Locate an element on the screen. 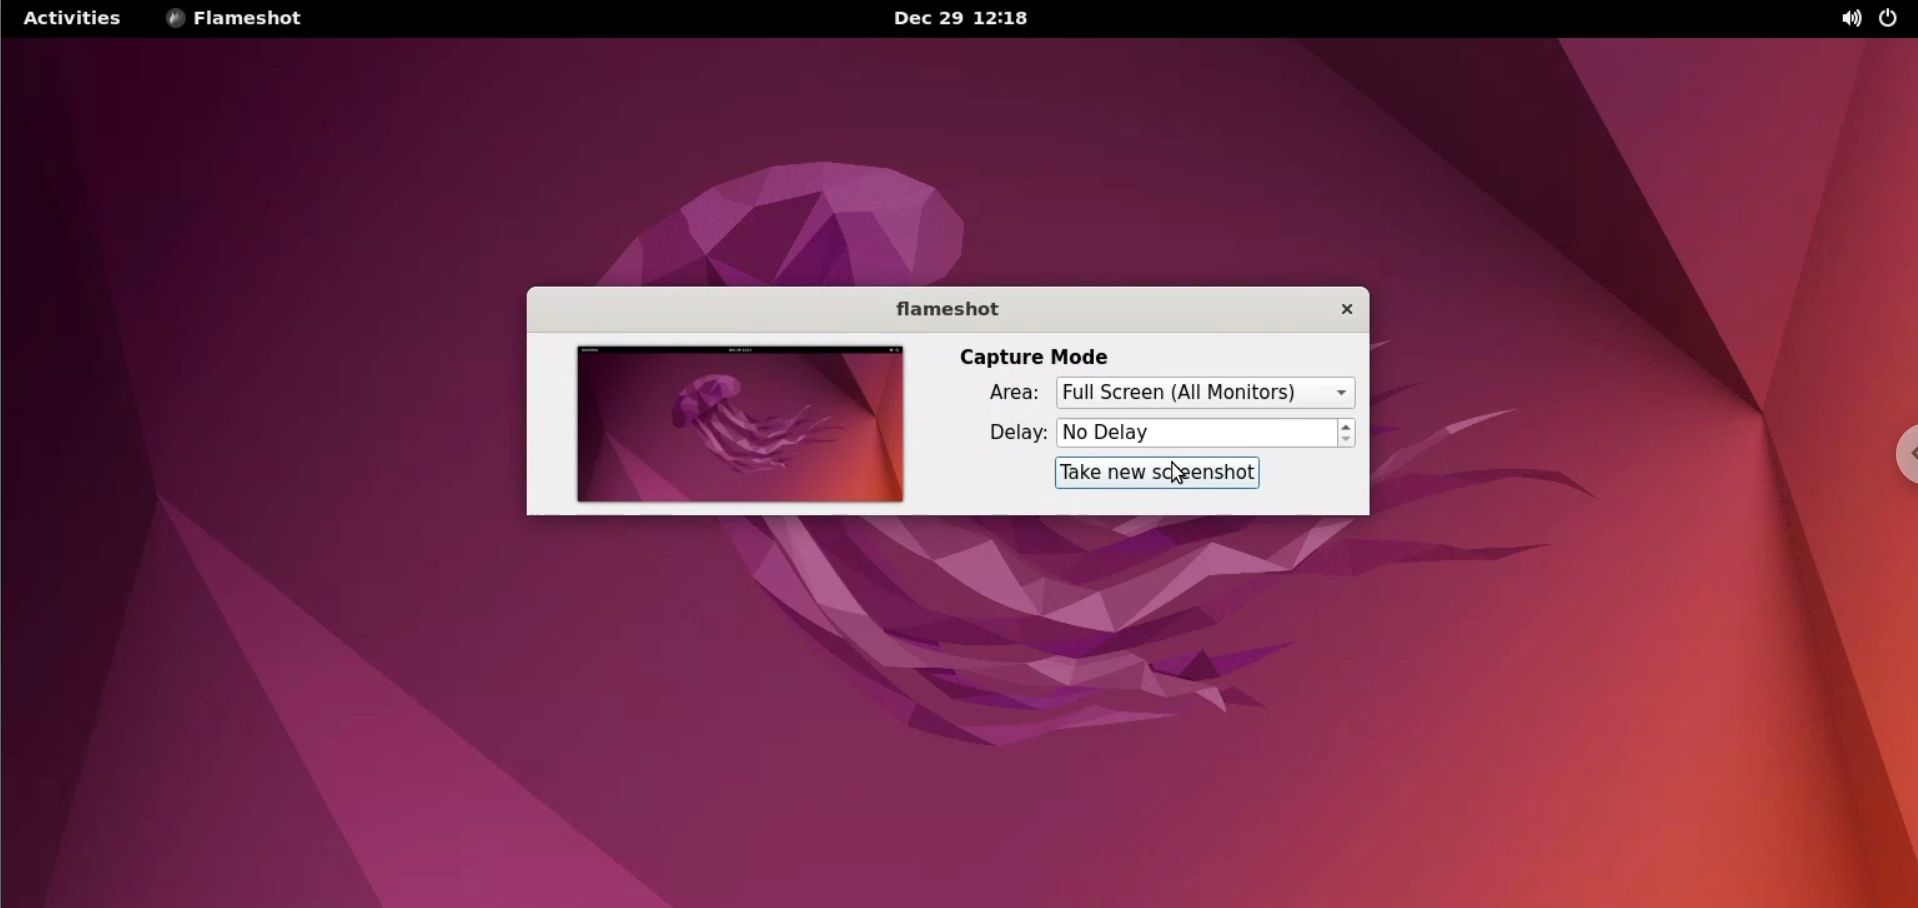  increment or decrement delay is located at coordinates (1350, 431).